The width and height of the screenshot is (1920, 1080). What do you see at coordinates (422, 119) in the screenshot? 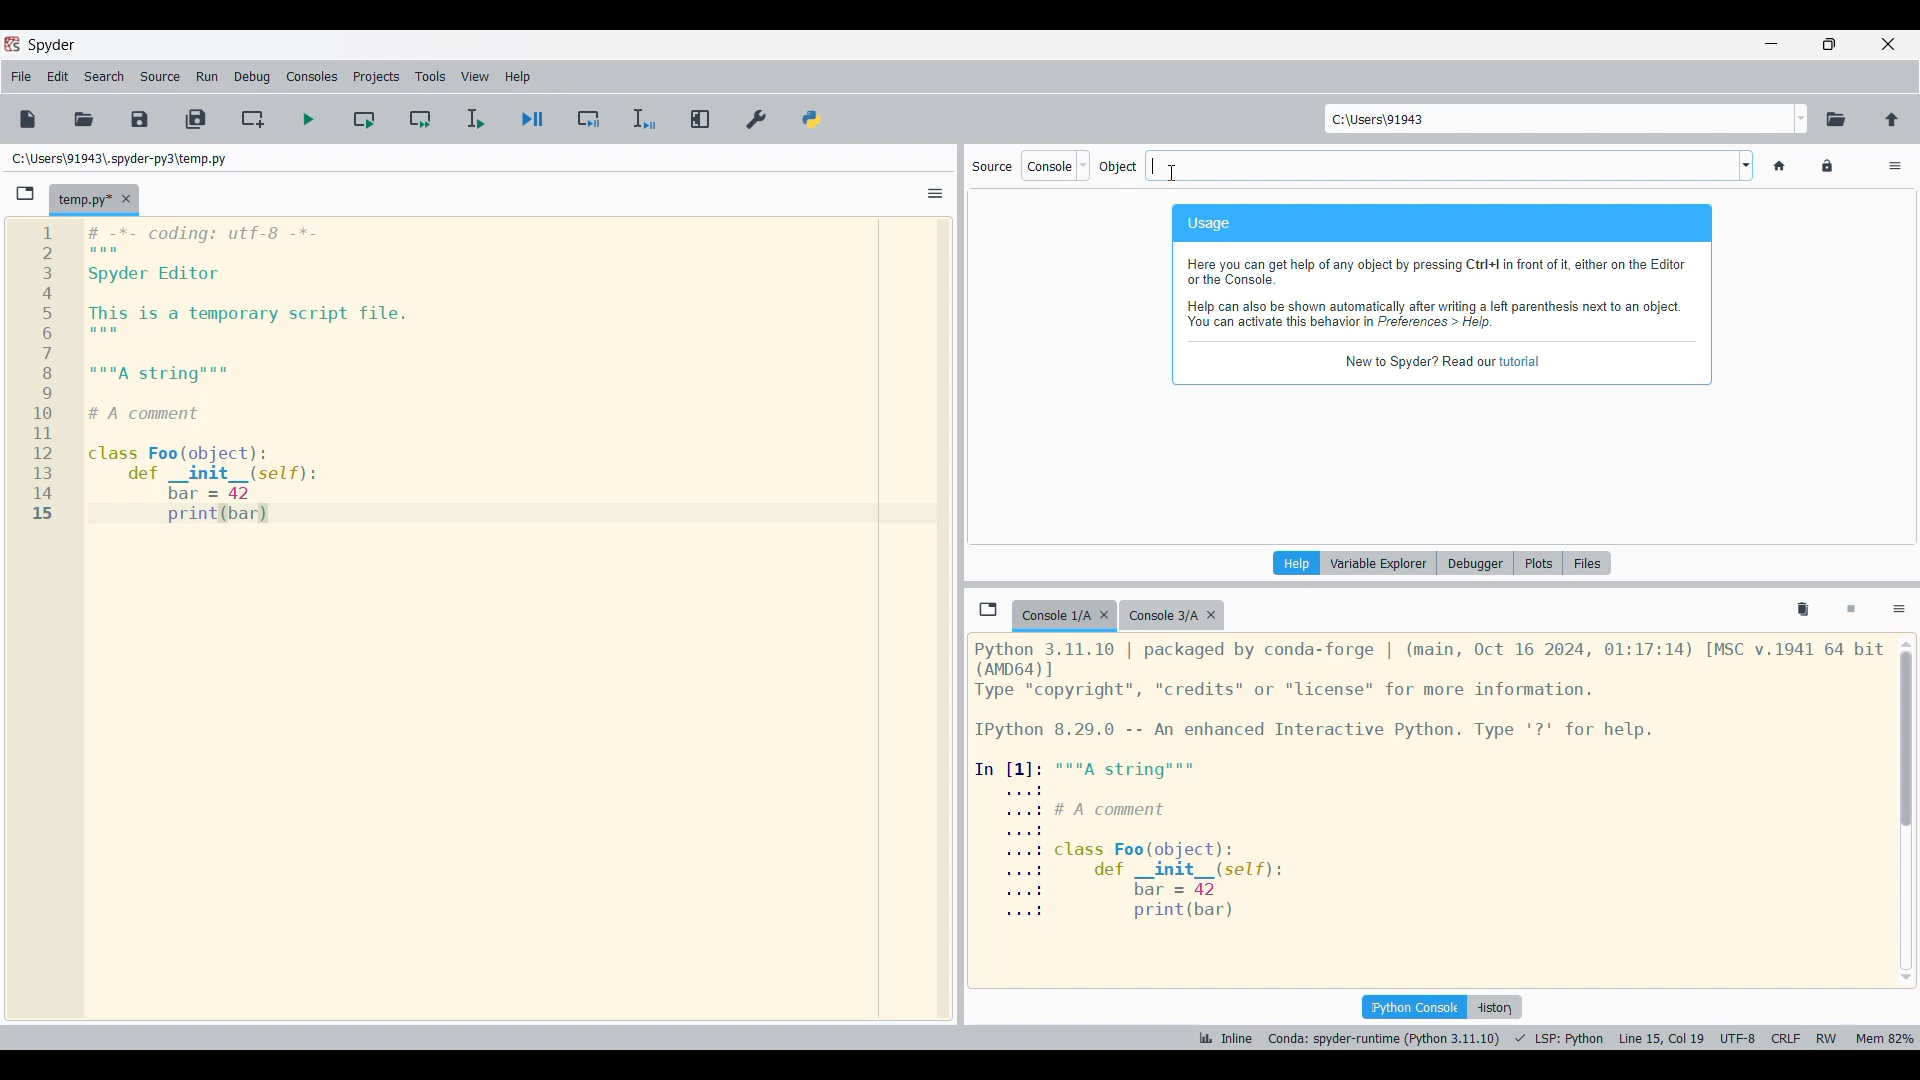
I see `Run current cell and go to next` at bounding box center [422, 119].